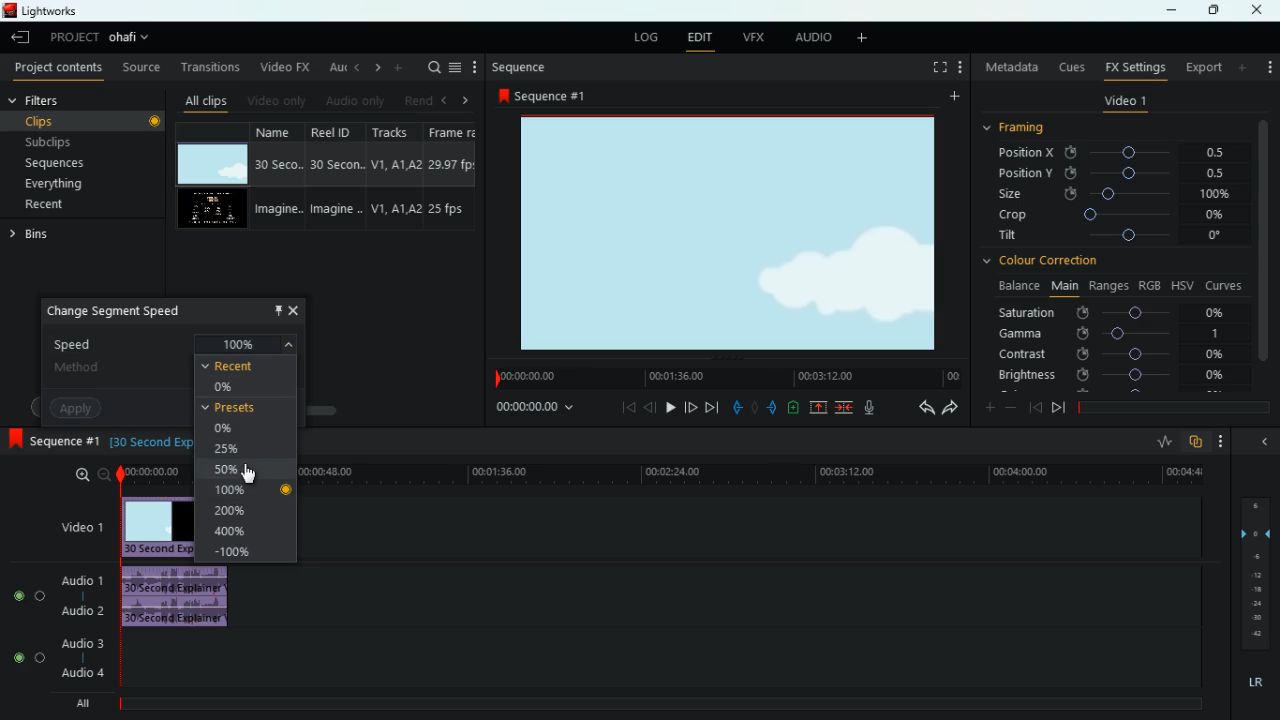  What do you see at coordinates (222, 428) in the screenshot?
I see `0` at bounding box center [222, 428].